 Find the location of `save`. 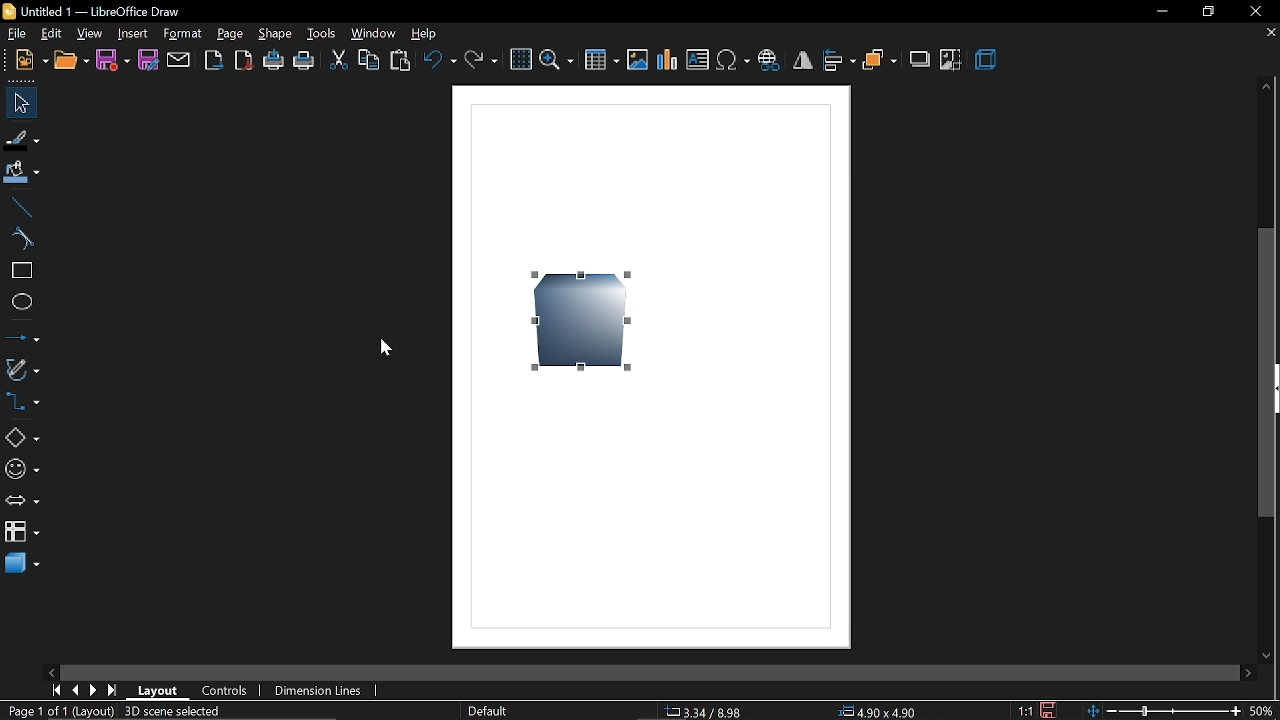

save is located at coordinates (1050, 710).